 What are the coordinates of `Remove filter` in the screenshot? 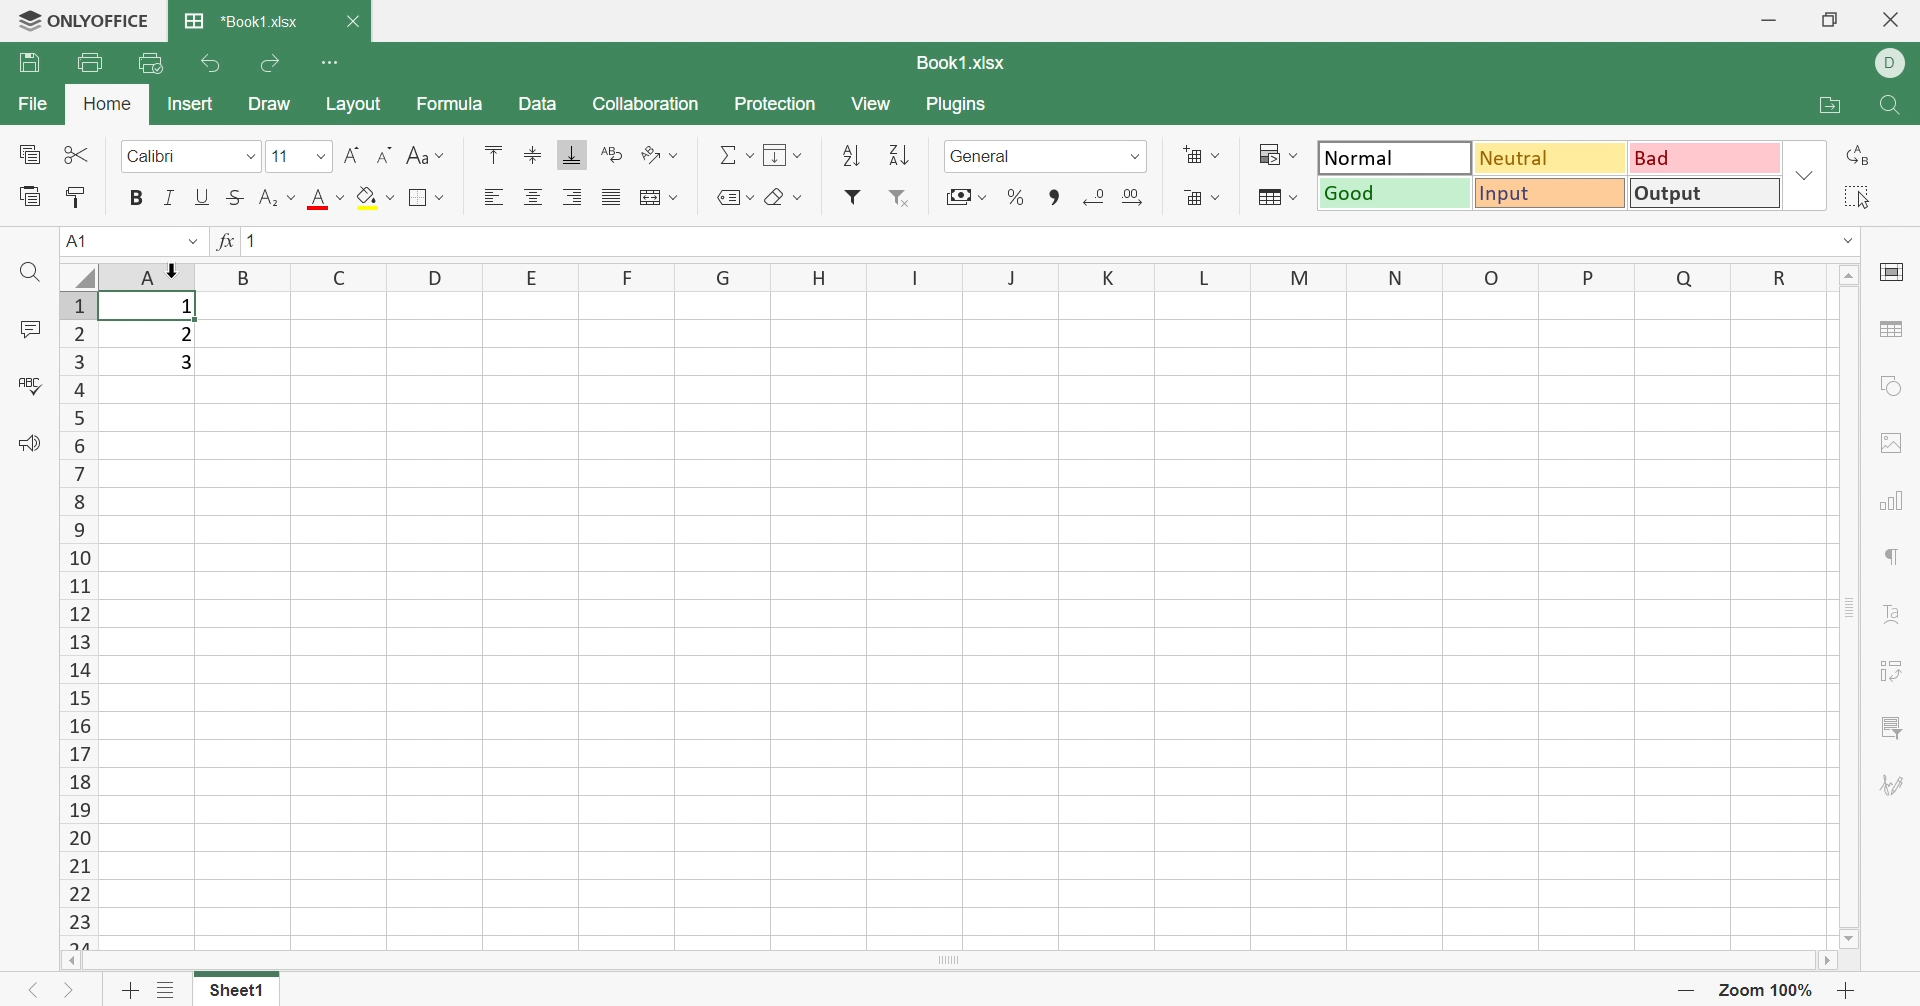 It's located at (901, 198).